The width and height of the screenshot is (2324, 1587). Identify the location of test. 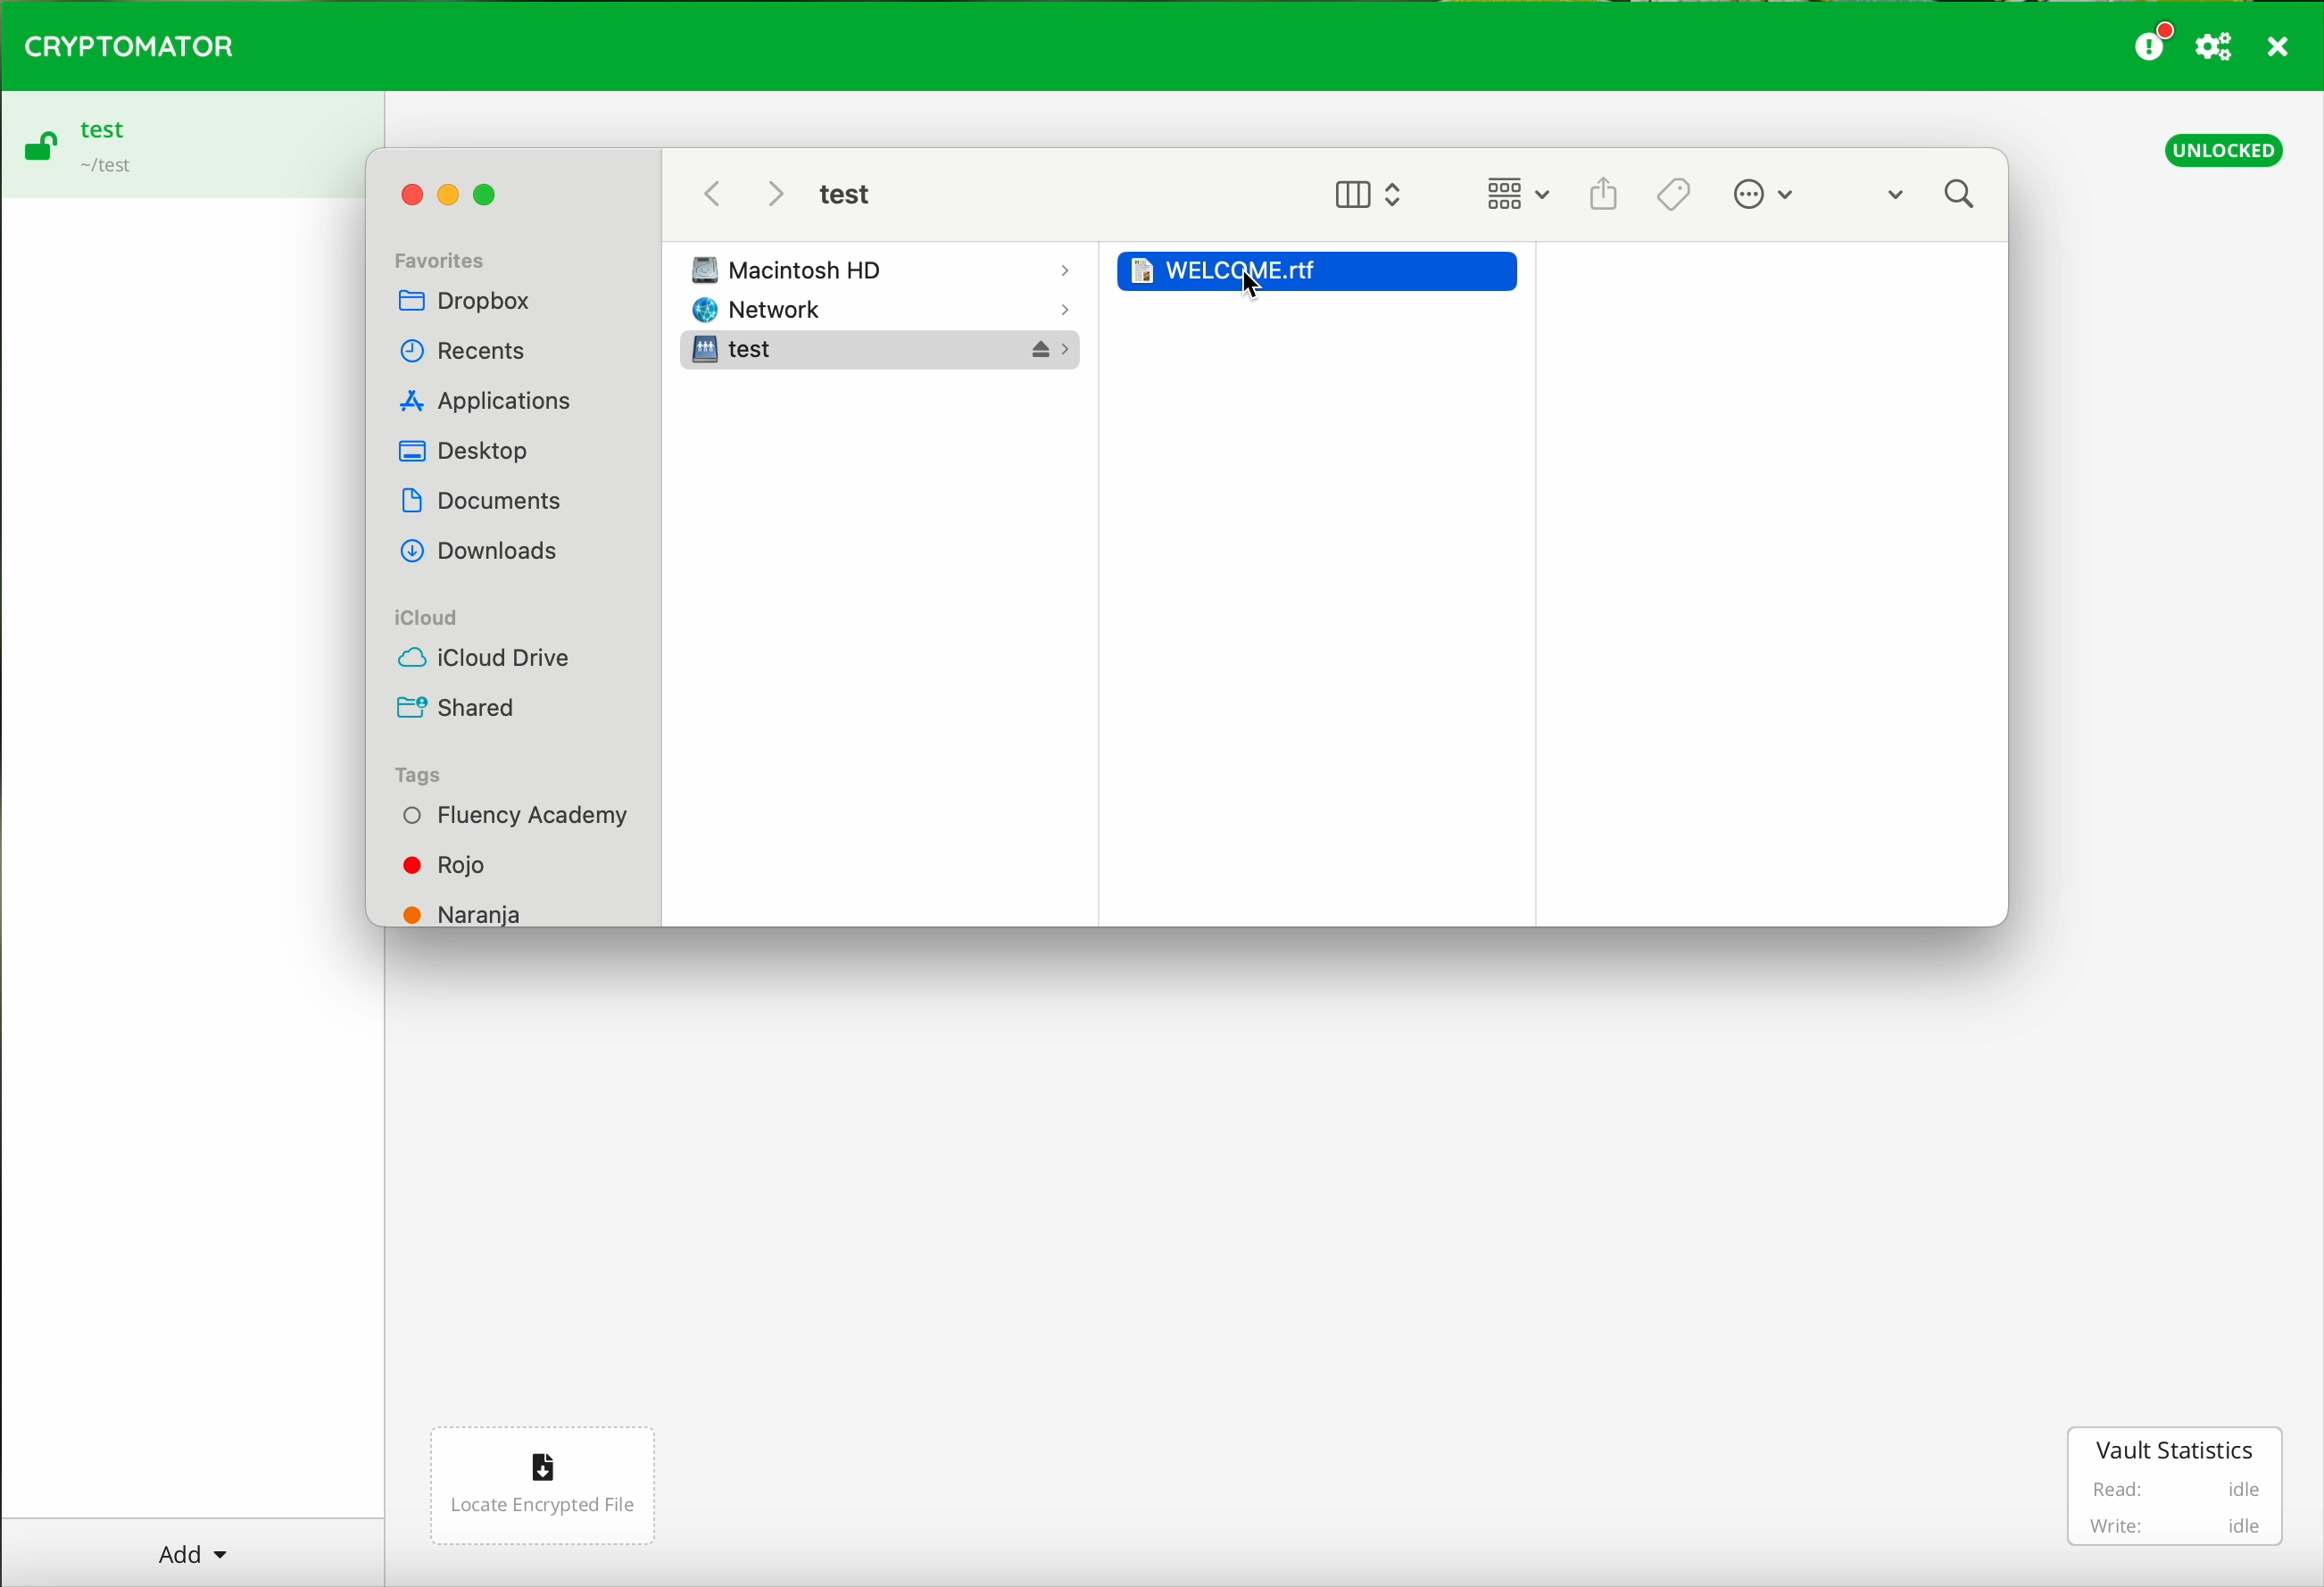
(844, 194).